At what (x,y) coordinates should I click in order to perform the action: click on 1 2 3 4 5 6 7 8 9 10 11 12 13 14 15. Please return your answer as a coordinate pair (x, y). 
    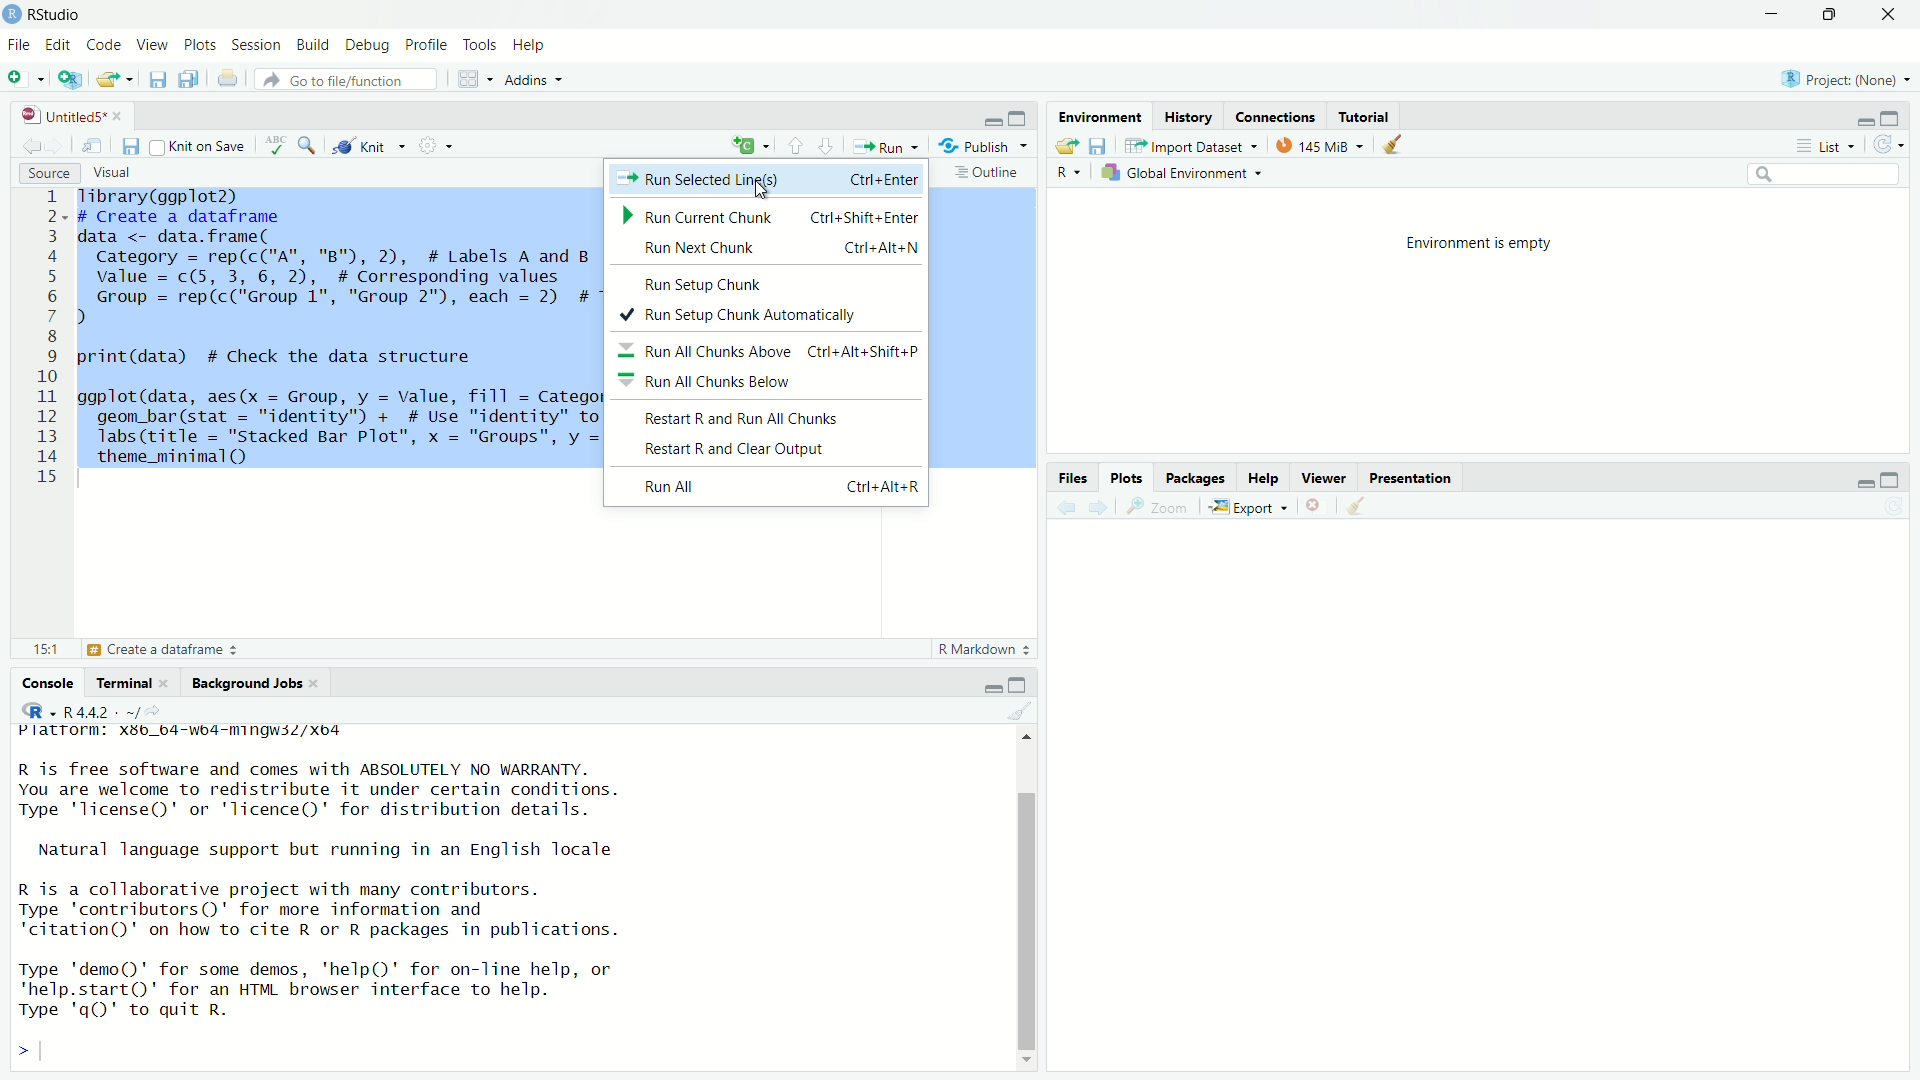
    Looking at the image, I should click on (49, 339).